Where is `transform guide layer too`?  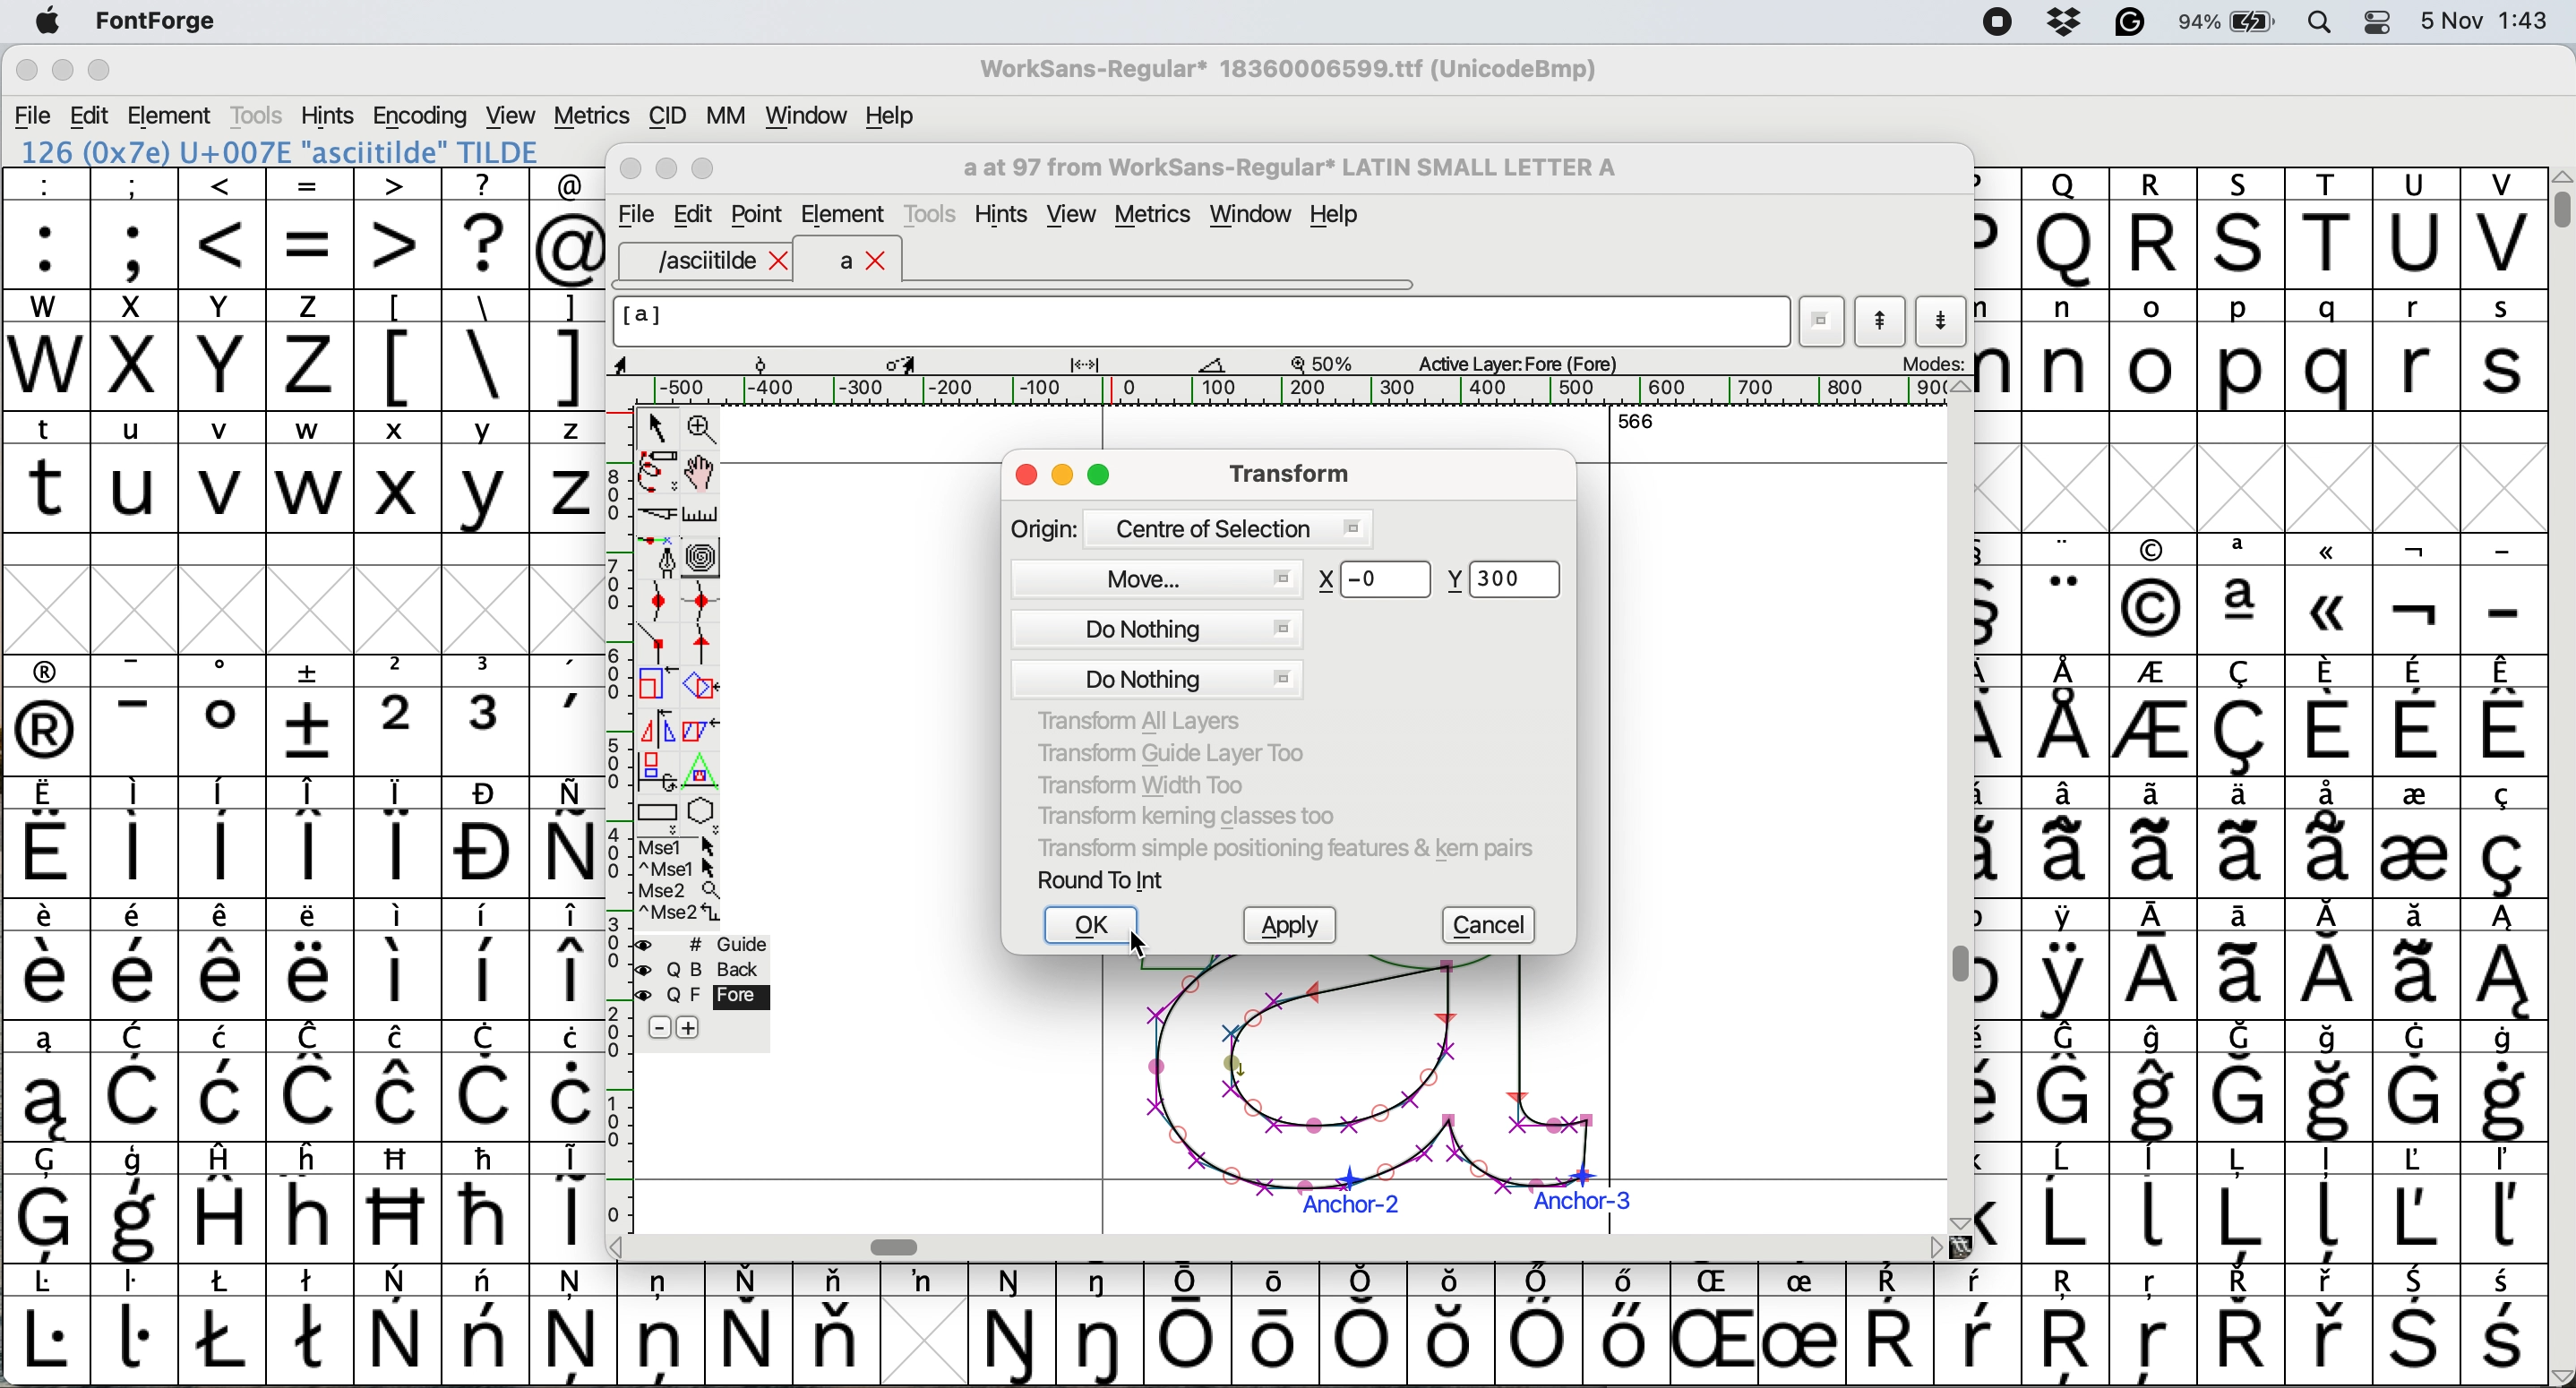
transform guide layer too is located at coordinates (1163, 751).